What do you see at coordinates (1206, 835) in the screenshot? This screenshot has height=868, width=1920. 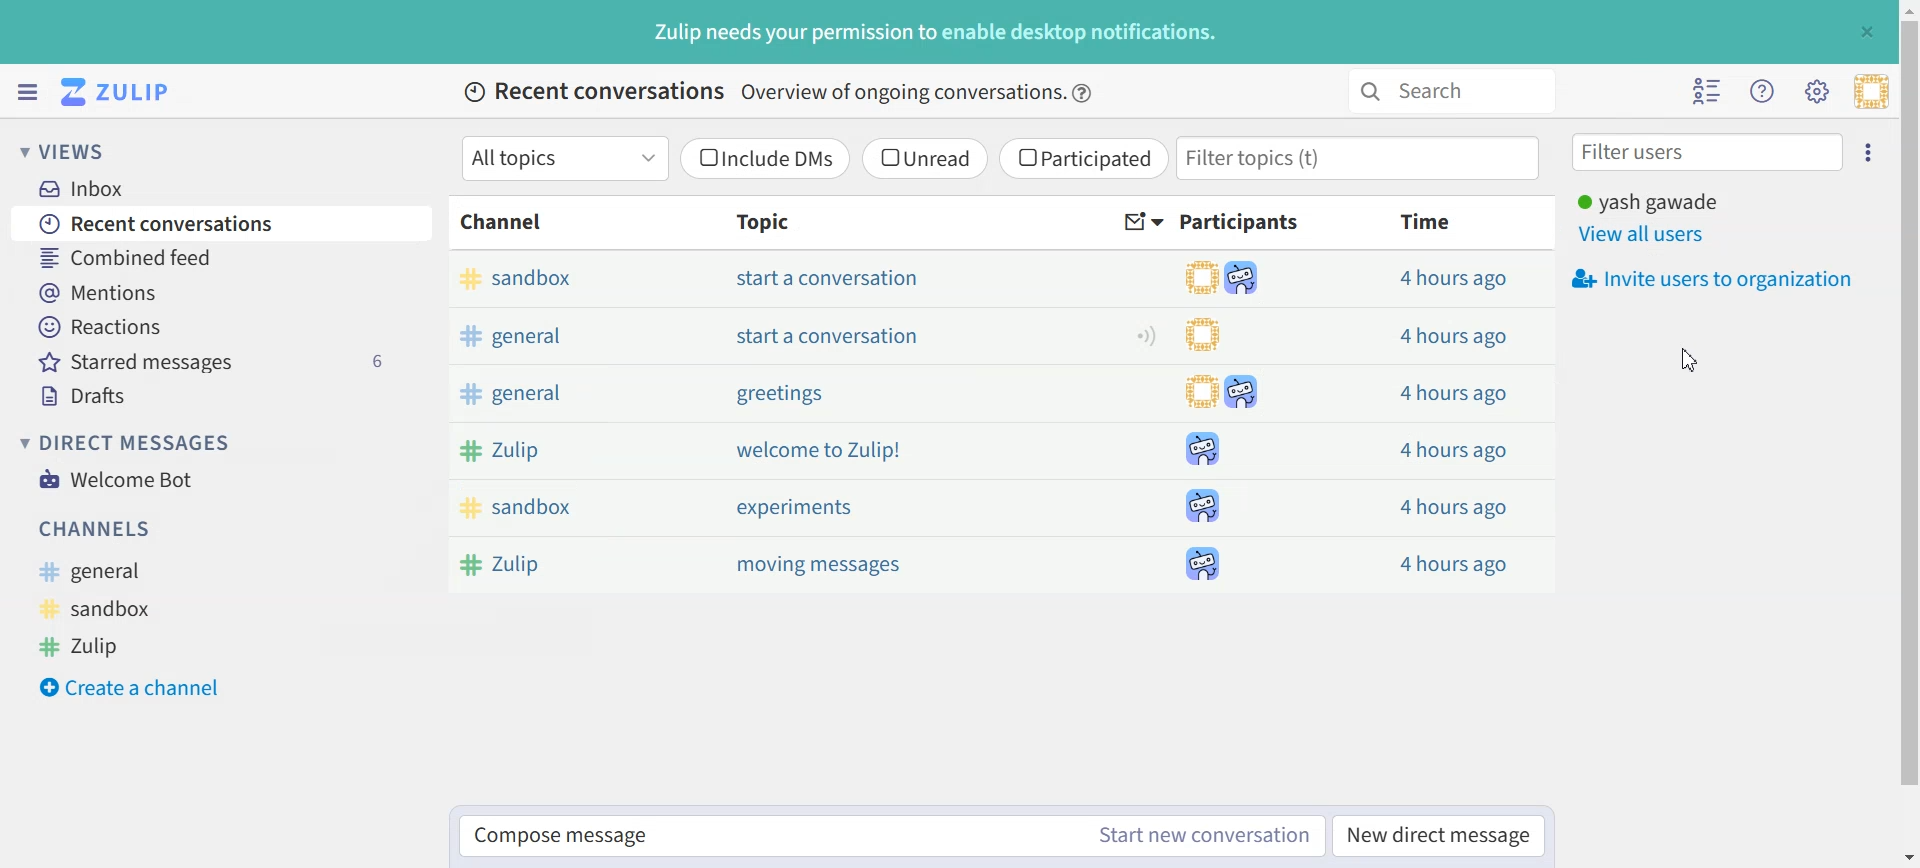 I see `Start new conversation` at bounding box center [1206, 835].